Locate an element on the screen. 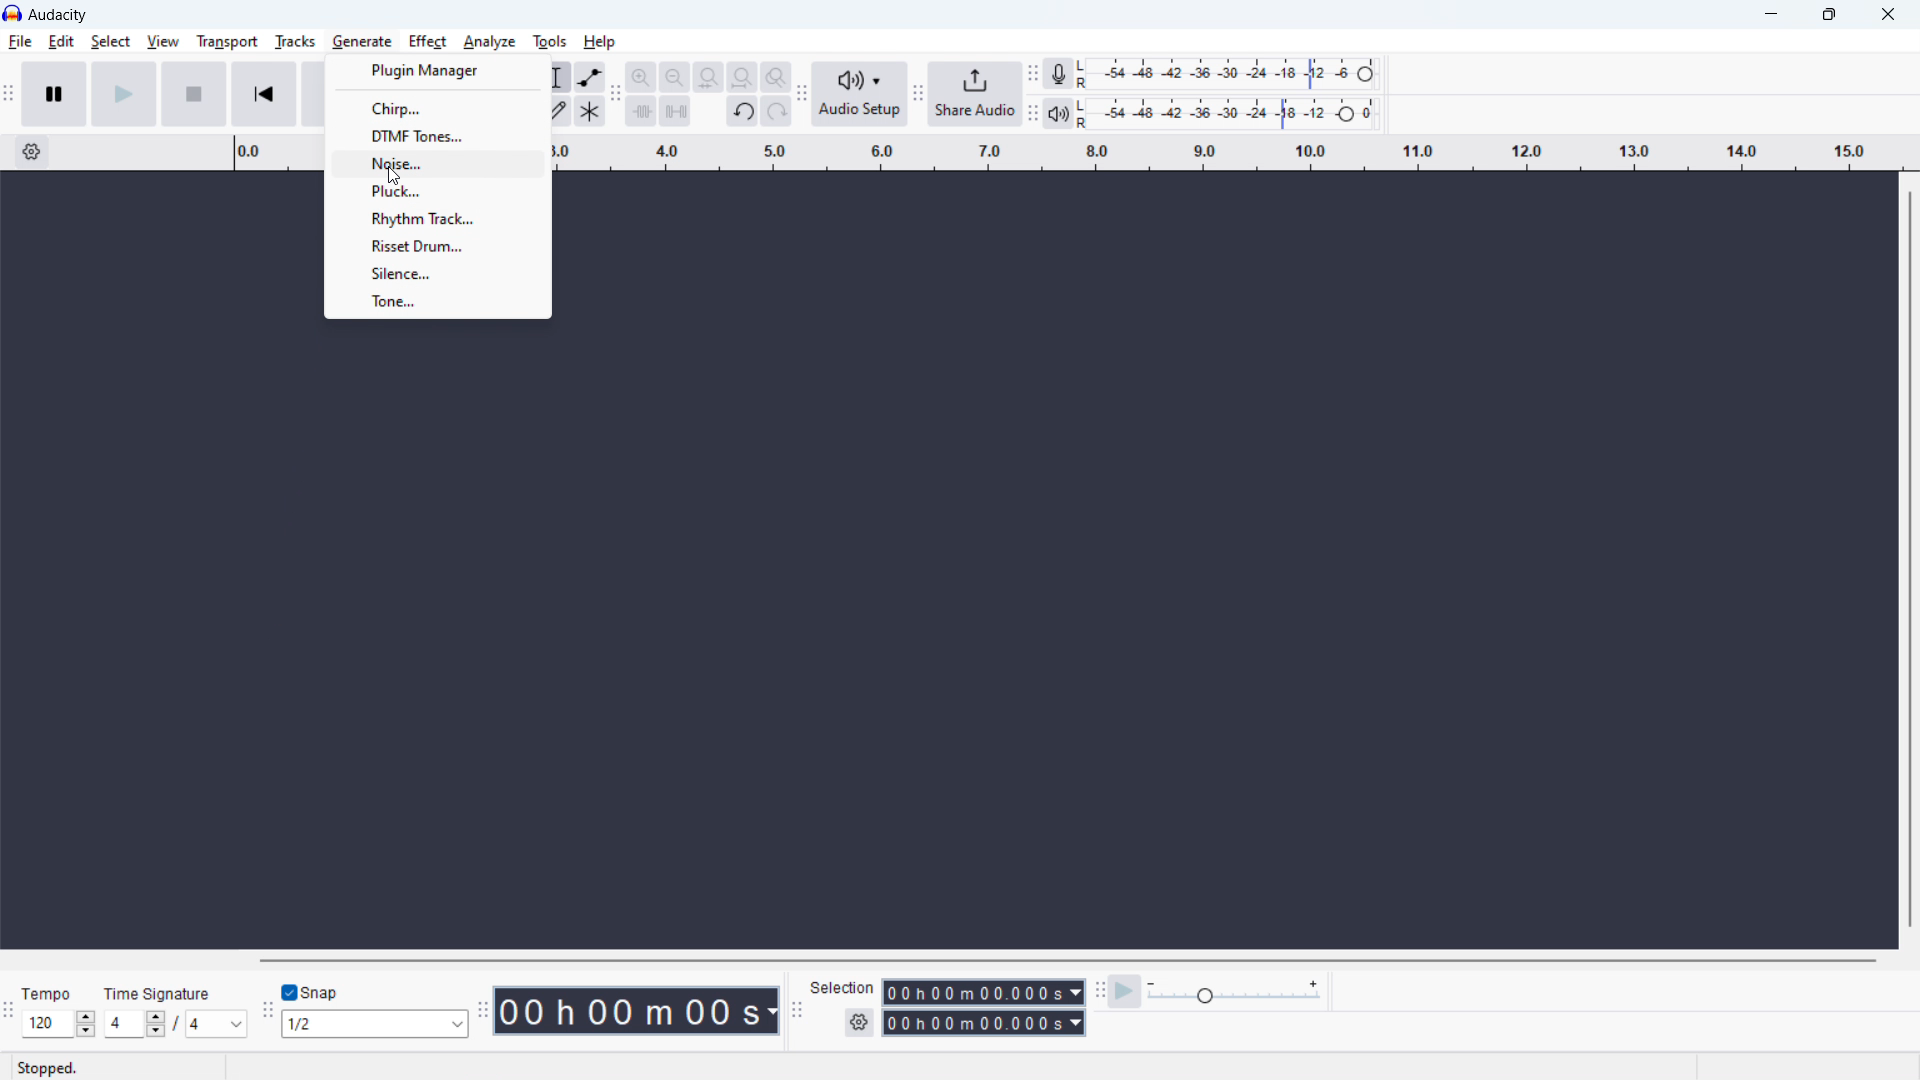 This screenshot has width=1920, height=1080. time signature toolbar is located at coordinates (10, 1013).